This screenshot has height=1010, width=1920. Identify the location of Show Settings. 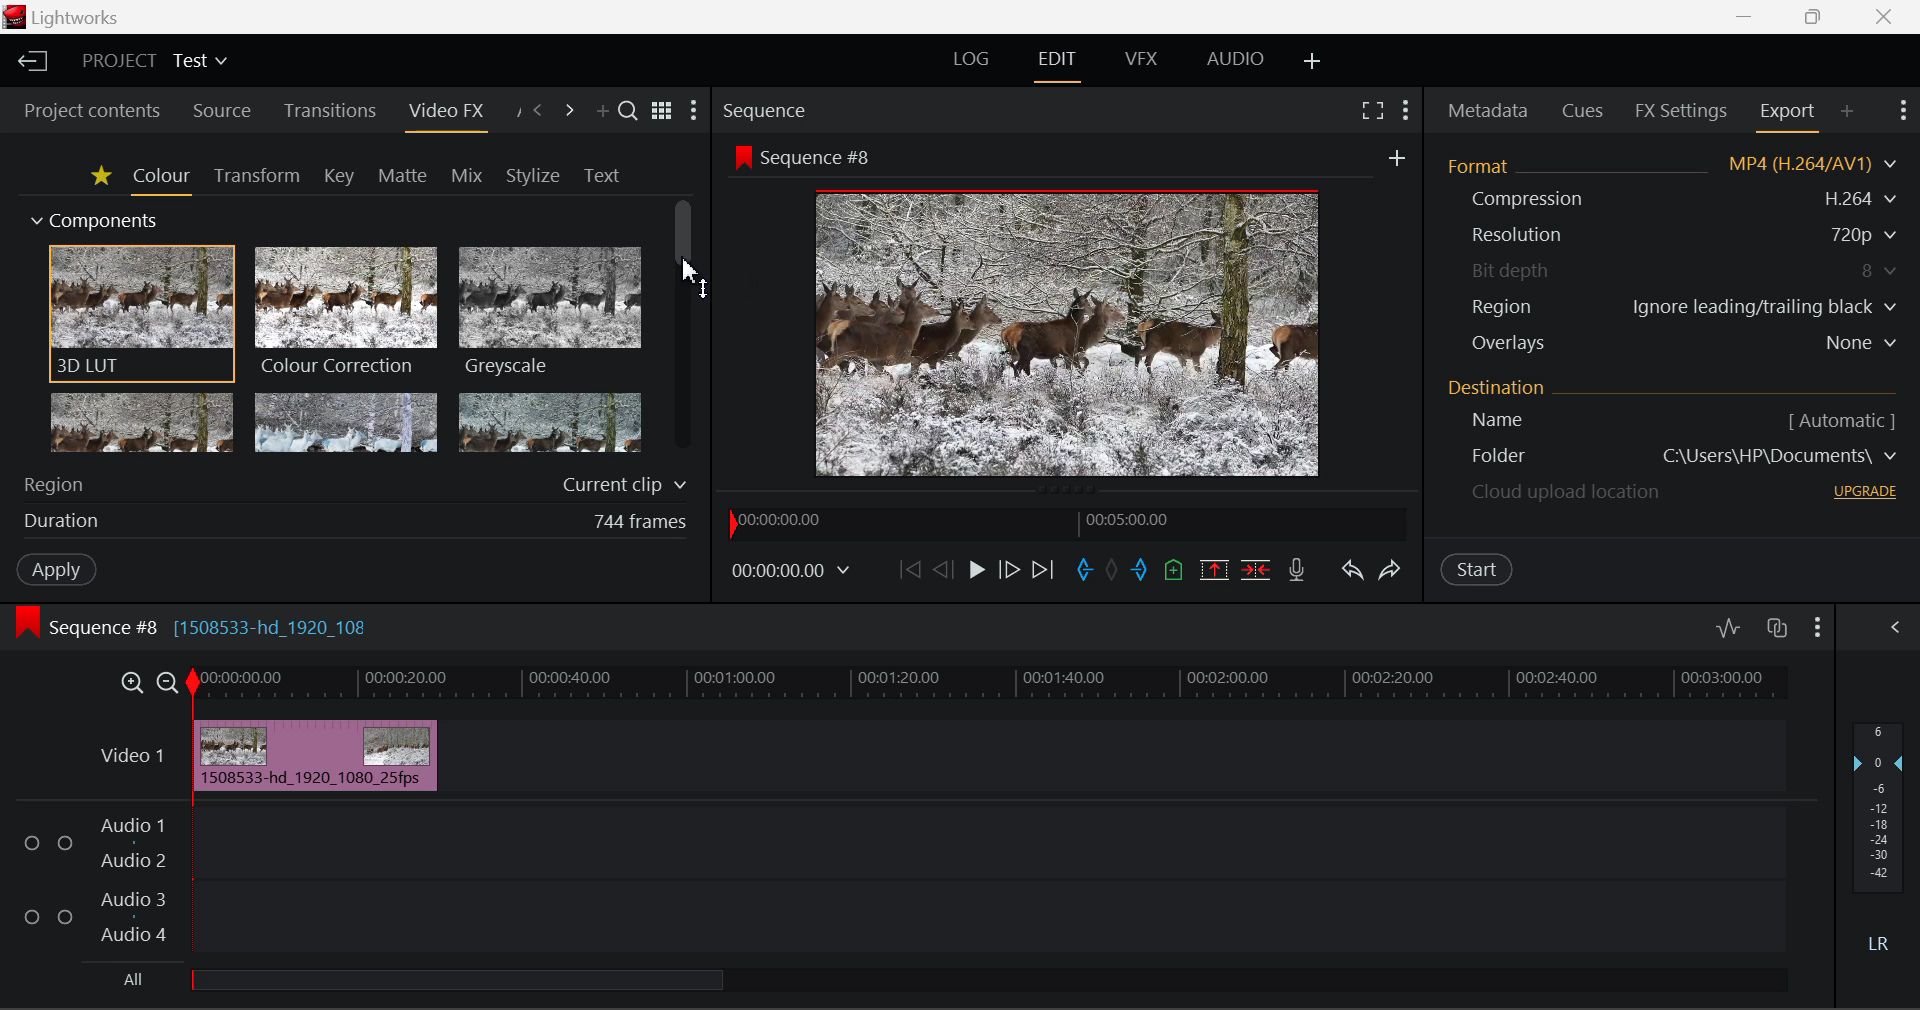
(1404, 112).